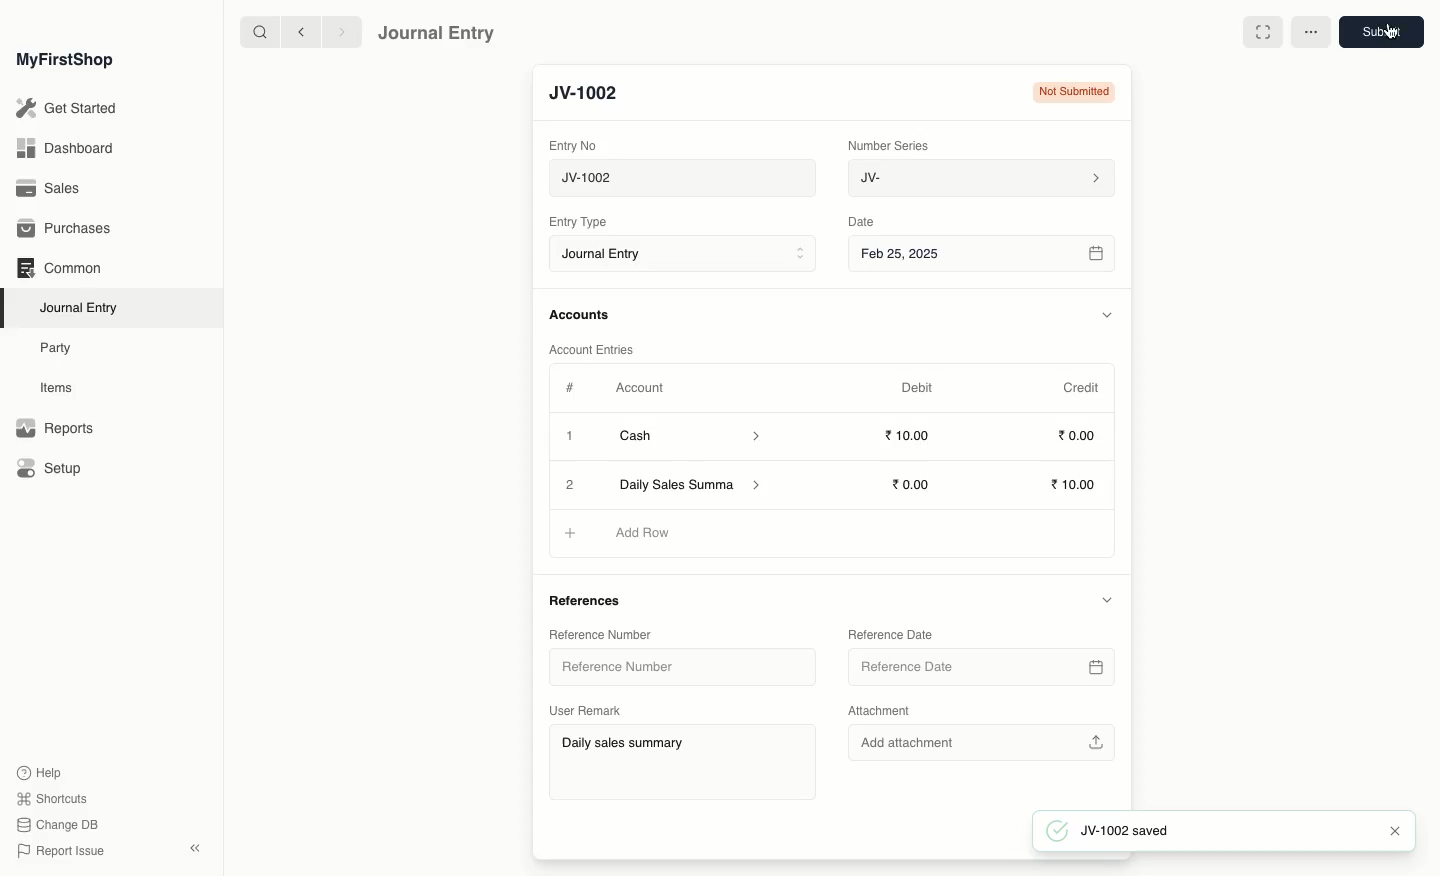  I want to click on Daily sales summary, so click(685, 764).